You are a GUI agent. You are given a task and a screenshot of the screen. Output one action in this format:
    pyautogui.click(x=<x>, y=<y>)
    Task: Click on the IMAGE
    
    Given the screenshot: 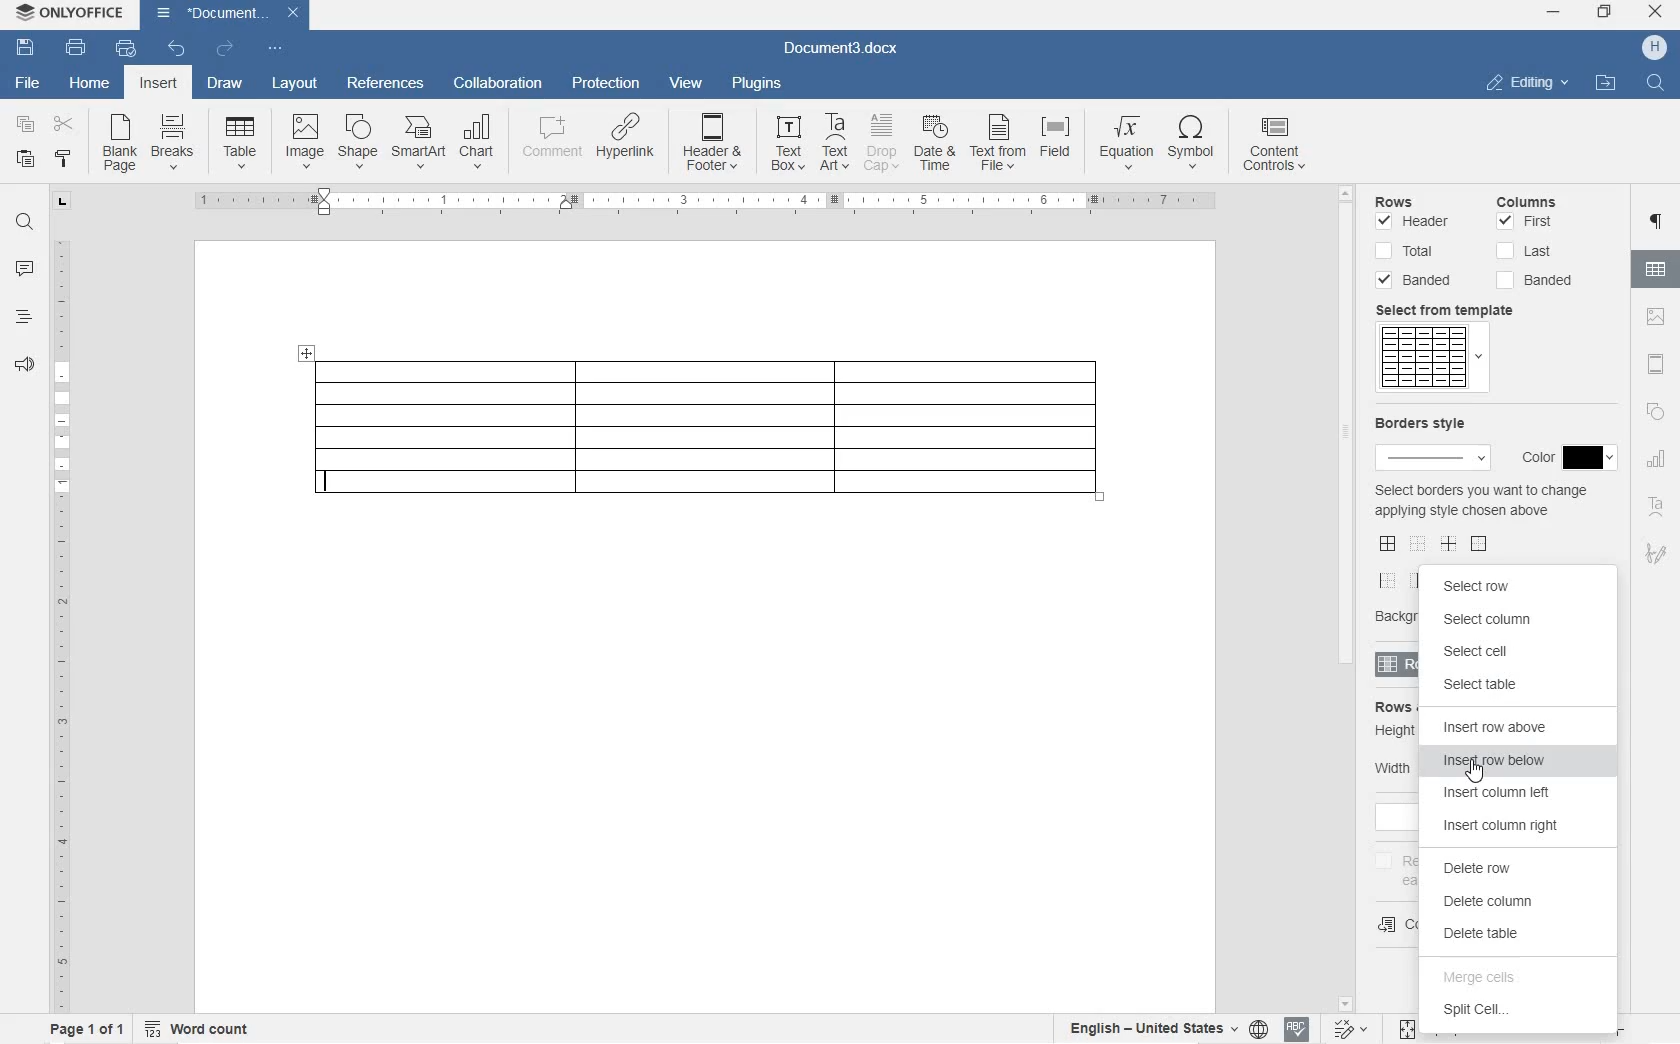 What is the action you would take?
    pyautogui.click(x=305, y=142)
    